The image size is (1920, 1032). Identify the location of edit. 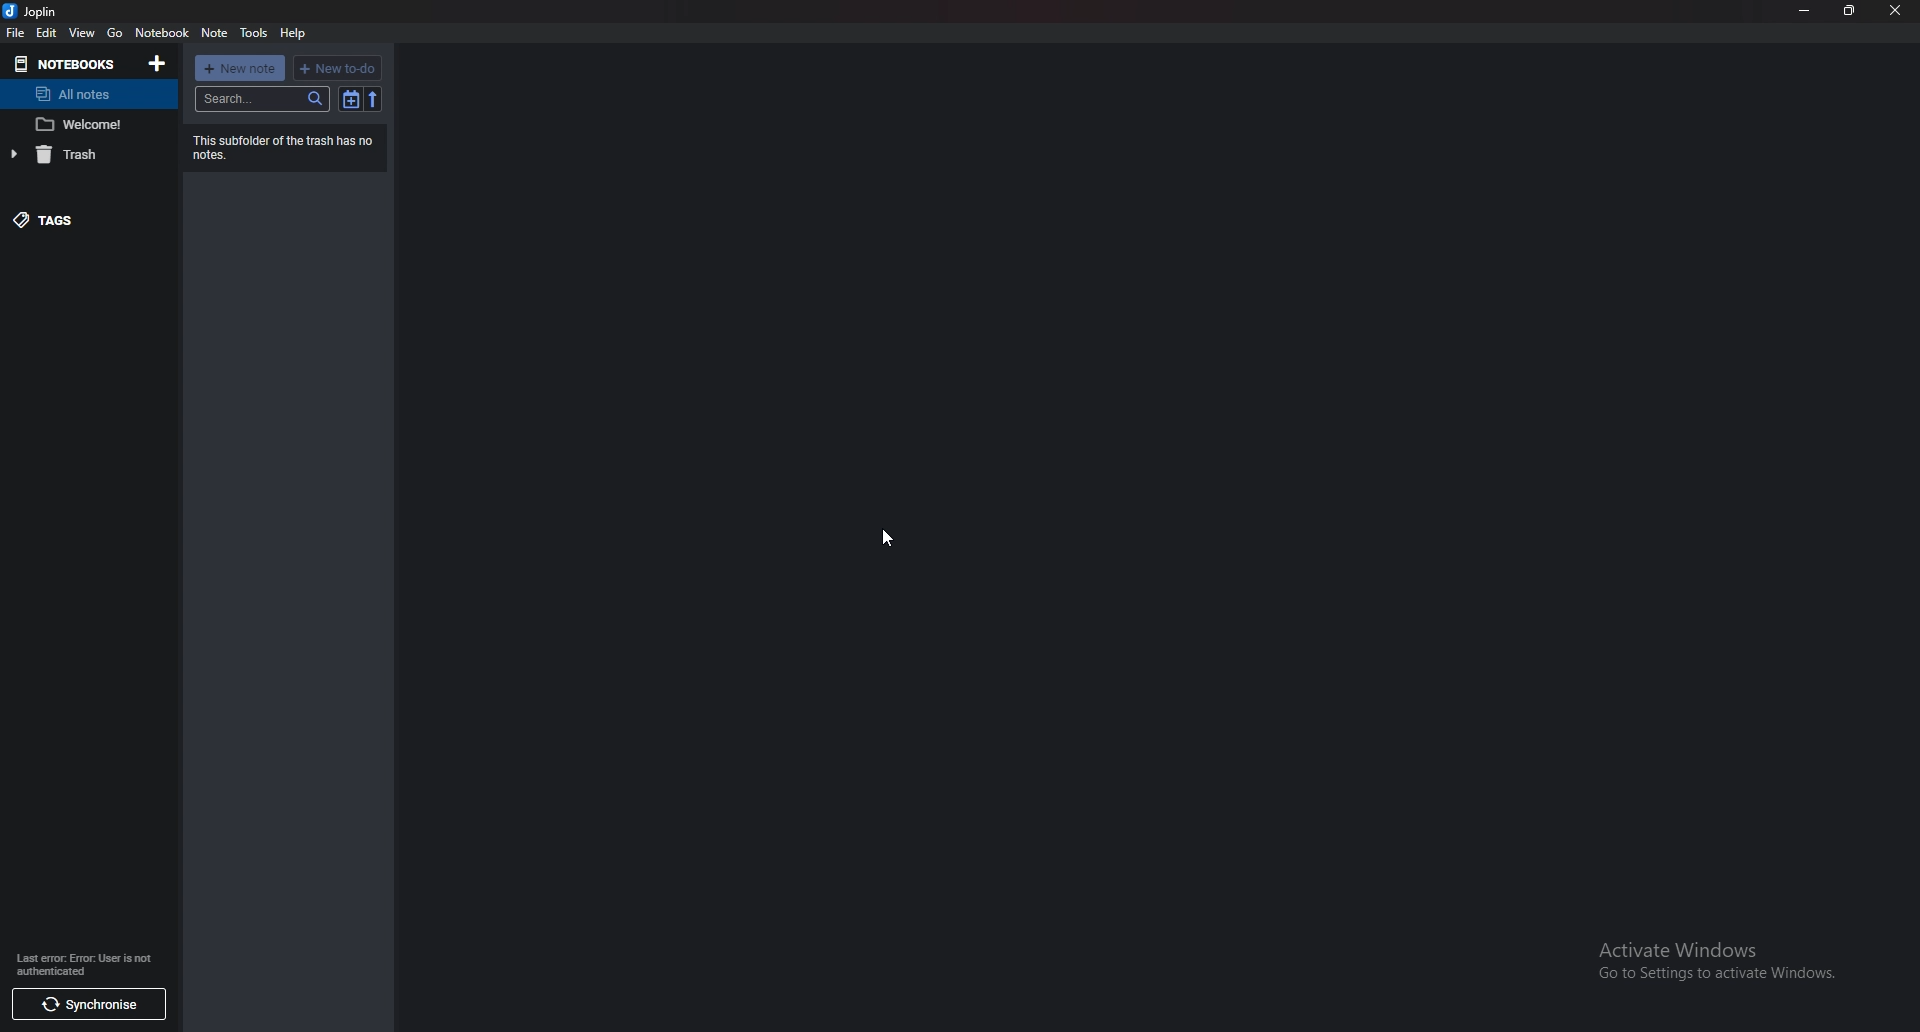
(49, 32).